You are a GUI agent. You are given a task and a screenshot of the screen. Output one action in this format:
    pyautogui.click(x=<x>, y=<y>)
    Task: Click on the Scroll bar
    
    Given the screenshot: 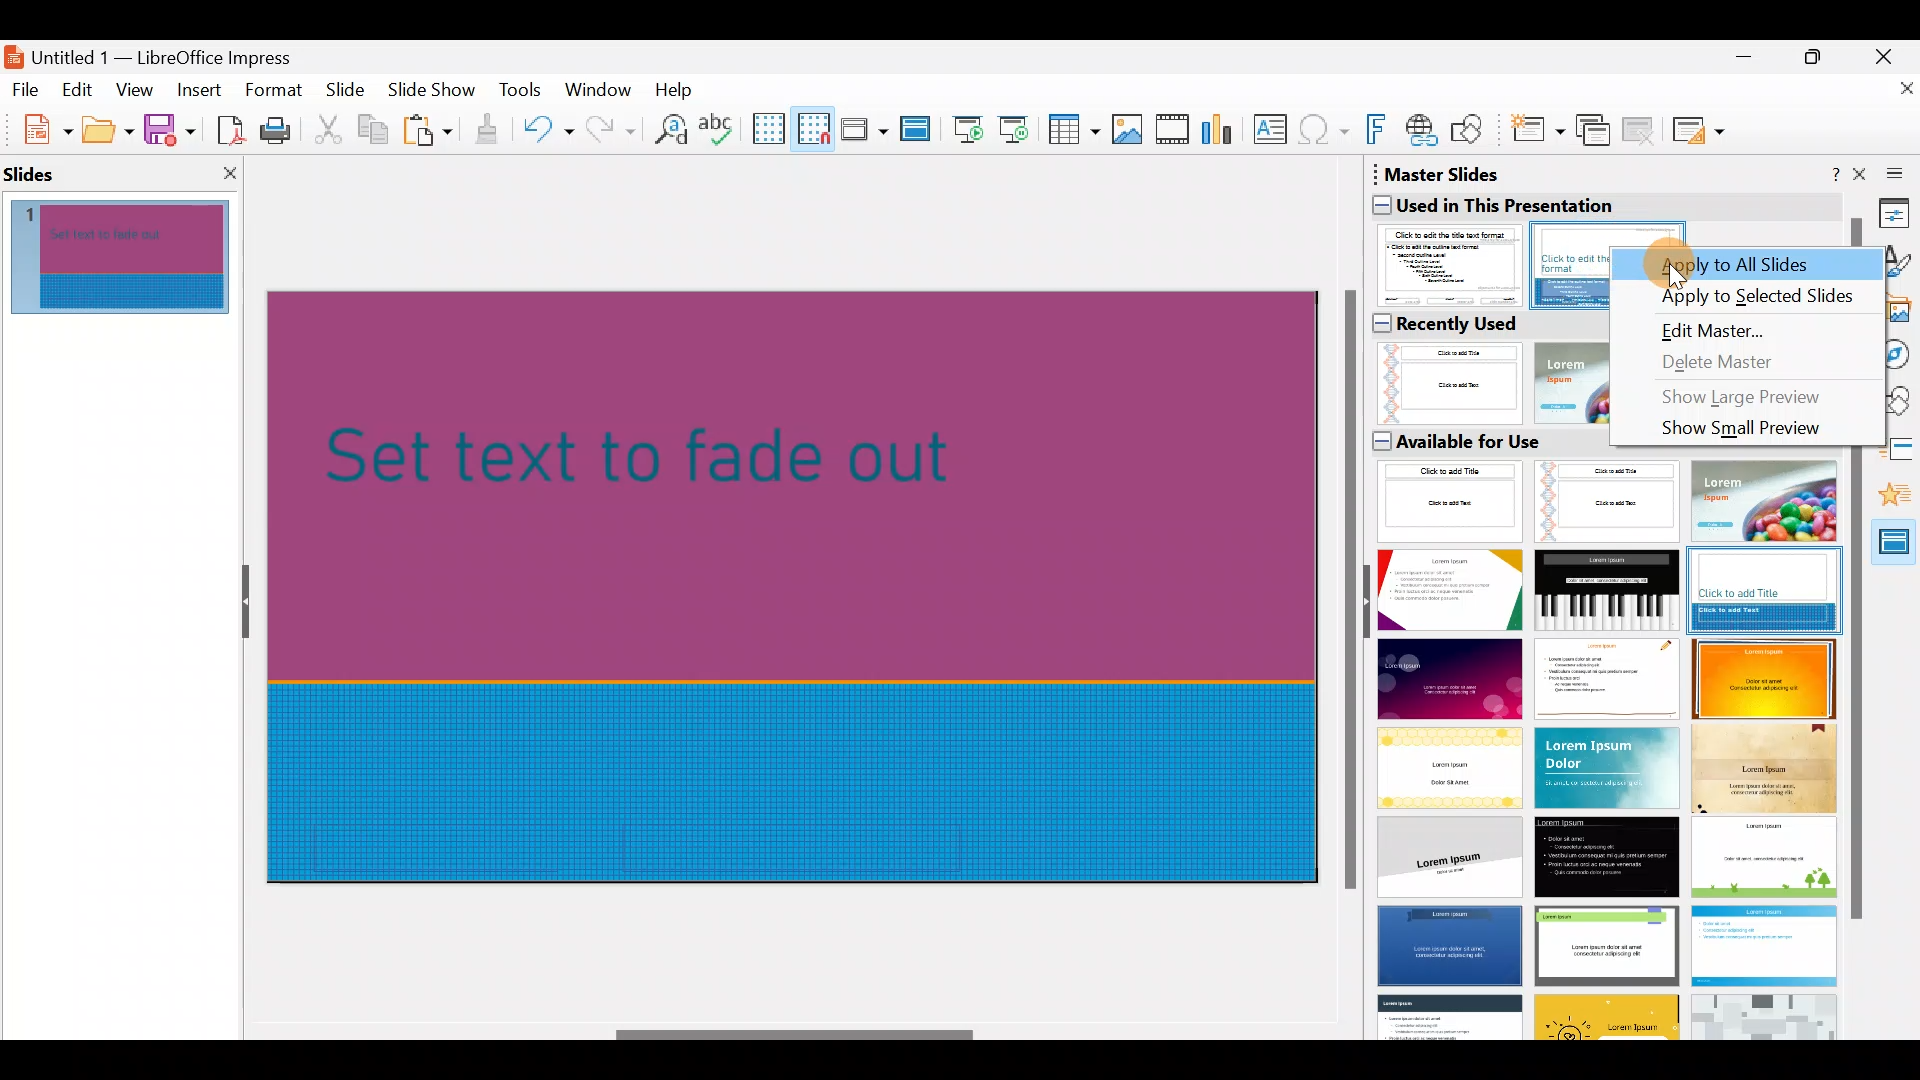 What is the action you would take?
    pyautogui.click(x=1346, y=592)
    